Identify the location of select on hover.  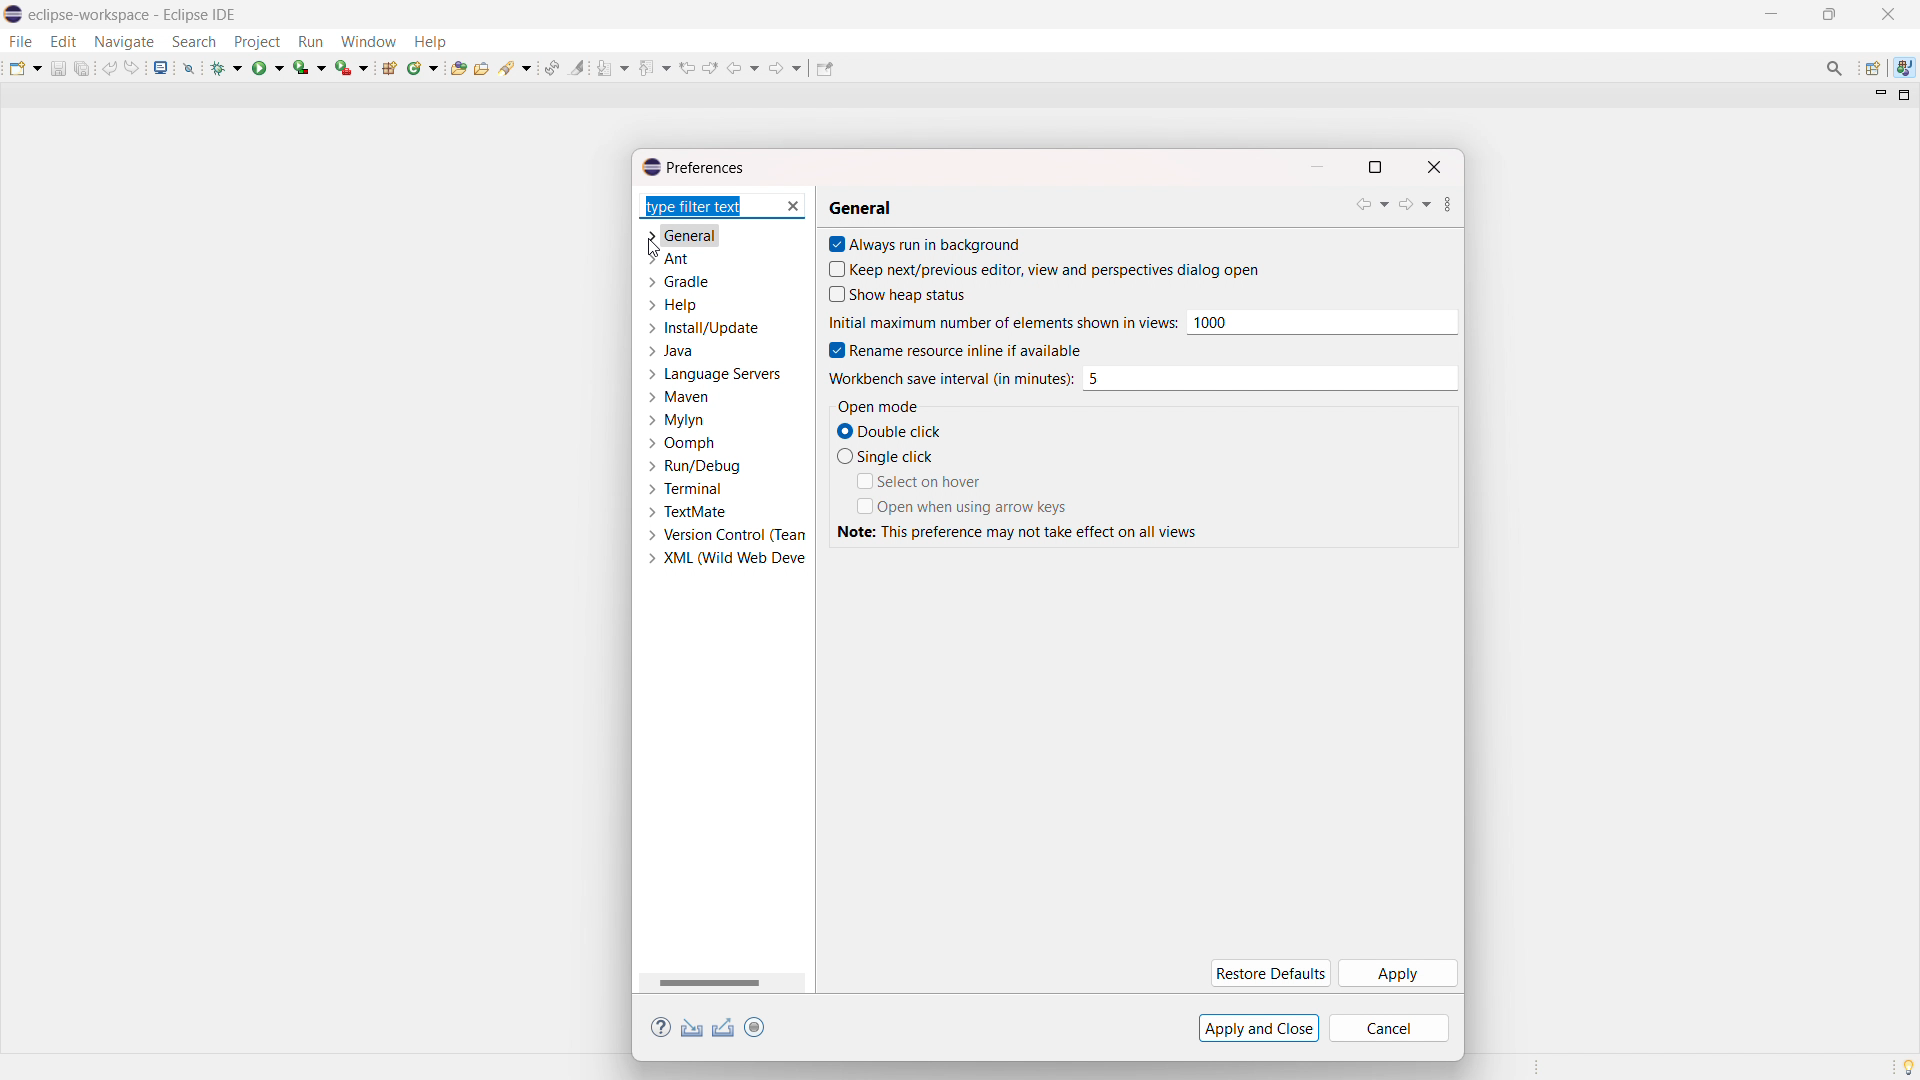
(930, 481).